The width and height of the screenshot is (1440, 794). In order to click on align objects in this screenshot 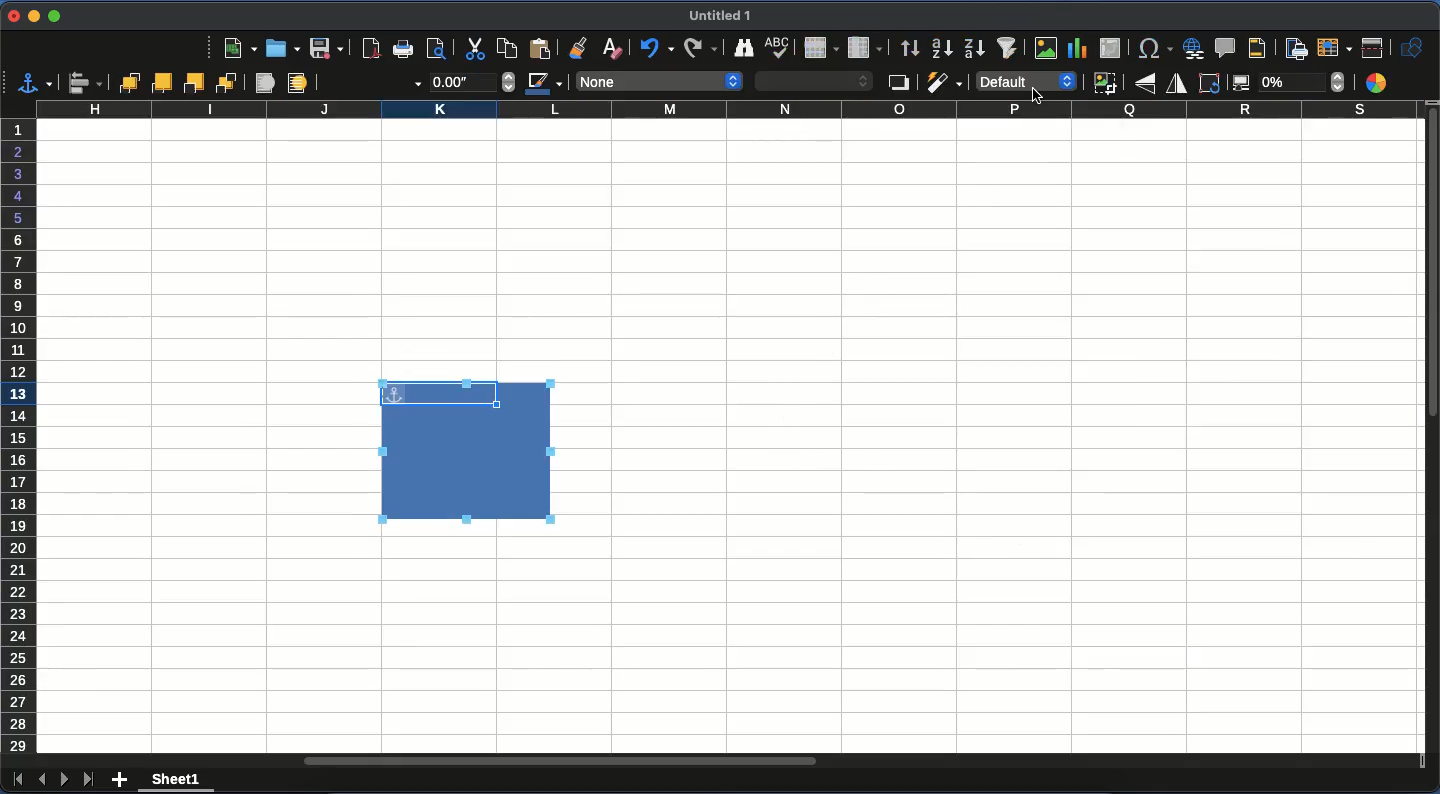, I will do `click(85, 84)`.